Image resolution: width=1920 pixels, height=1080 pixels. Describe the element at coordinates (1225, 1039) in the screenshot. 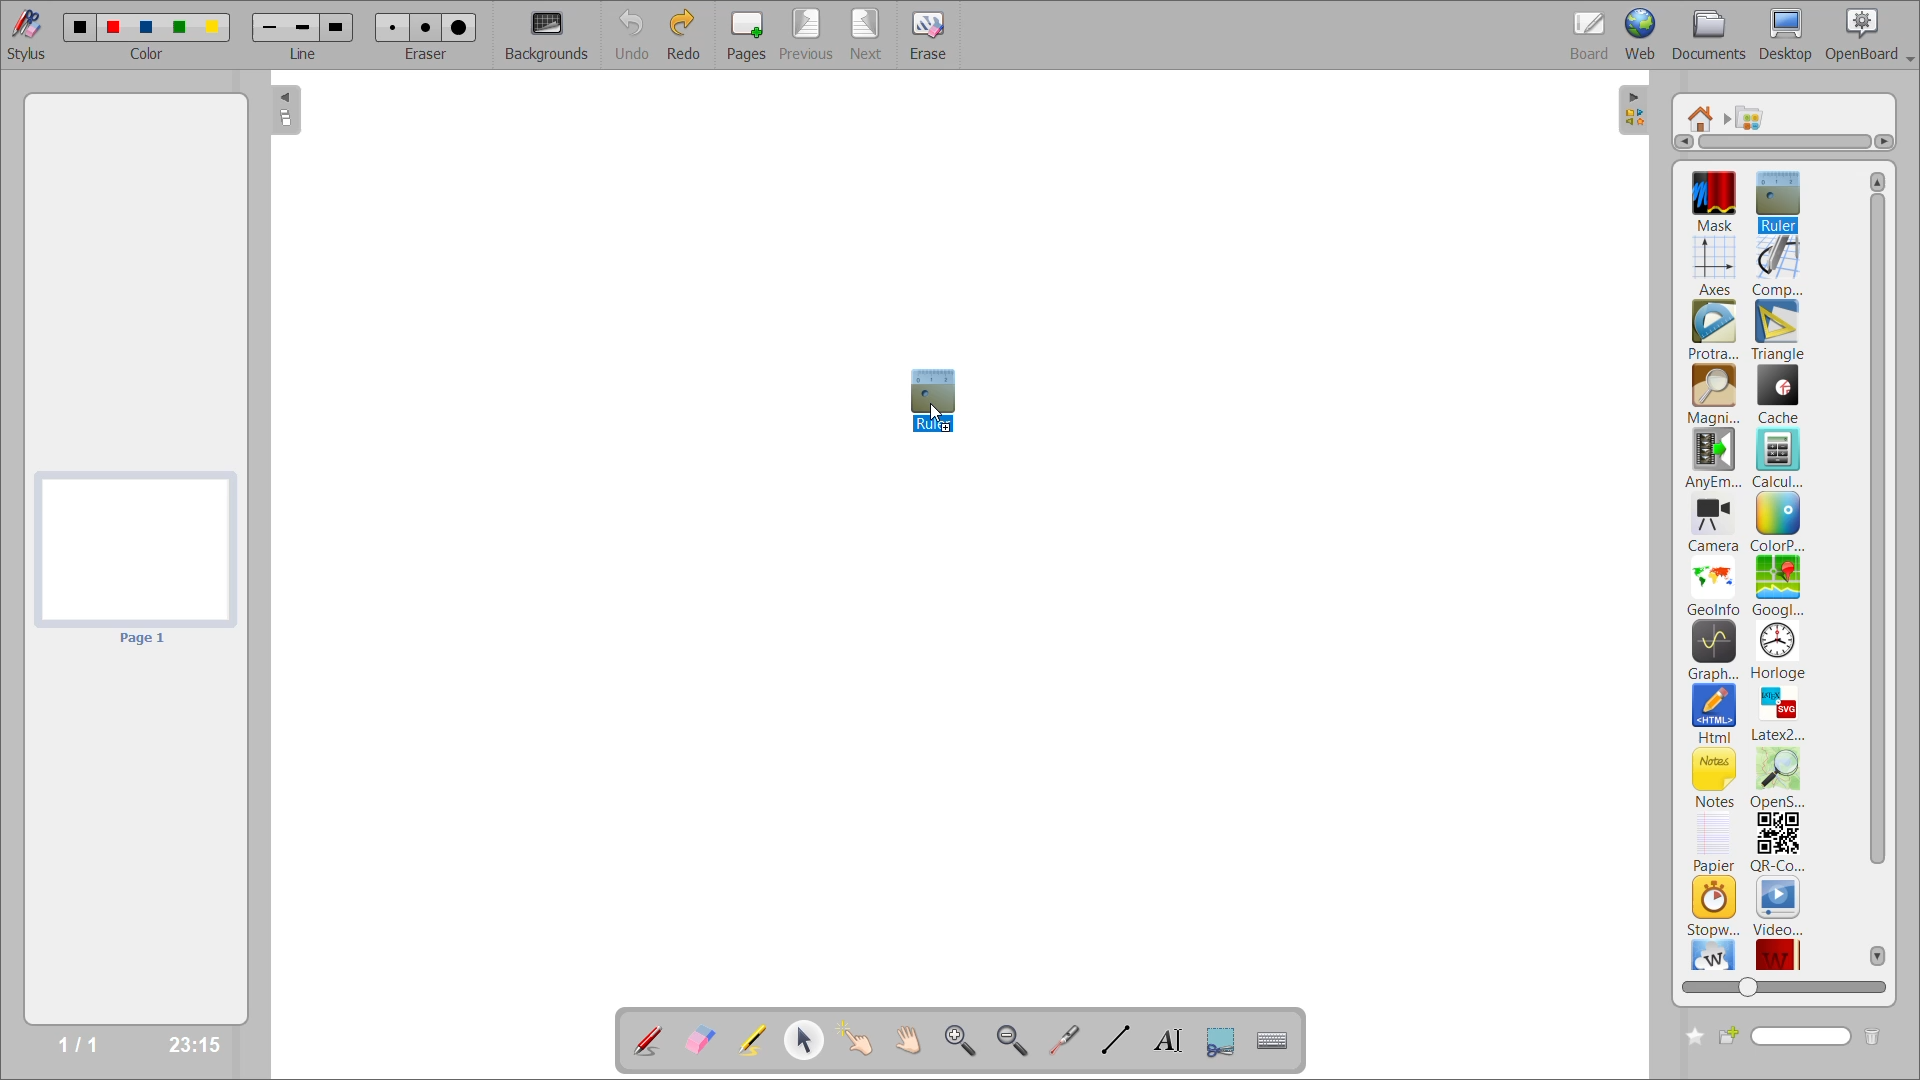

I see `capture part of the screen` at that location.